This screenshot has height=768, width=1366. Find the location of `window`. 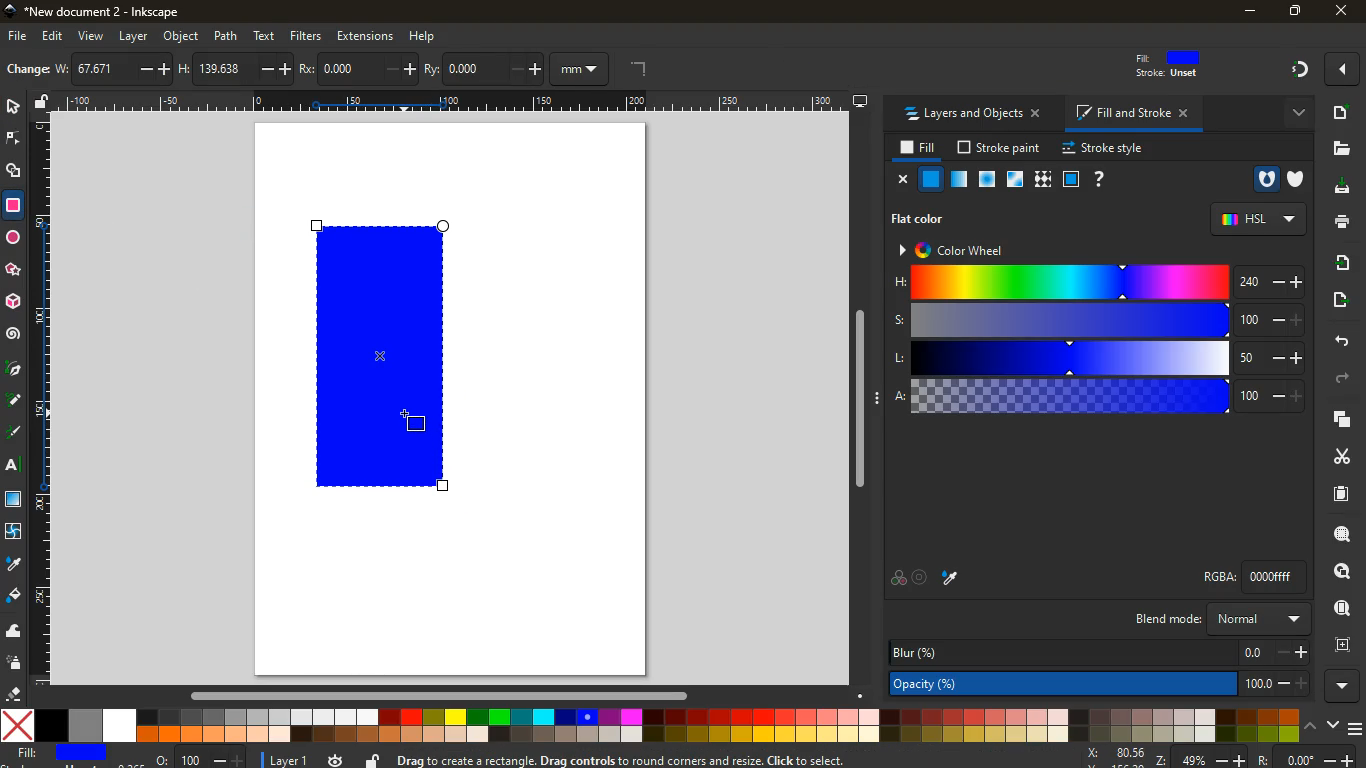

window is located at coordinates (1014, 179).